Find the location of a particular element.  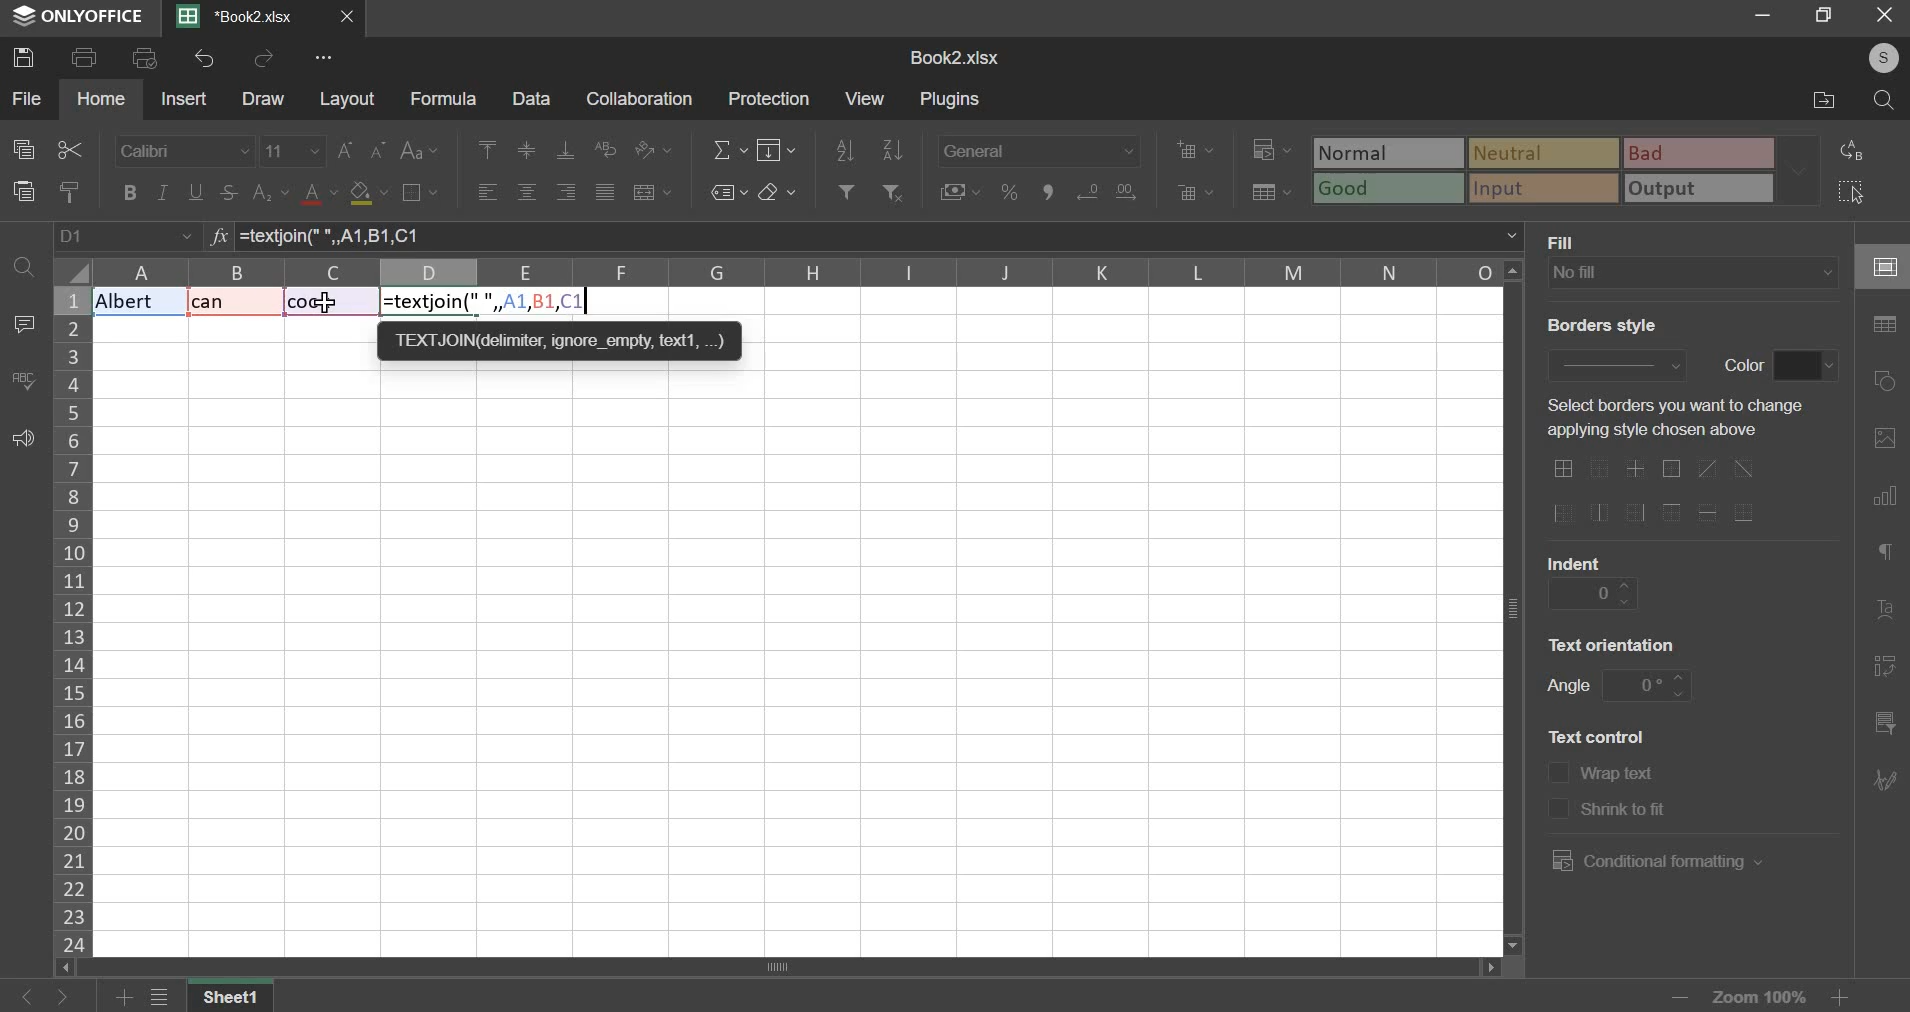

insert is located at coordinates (183, 98).